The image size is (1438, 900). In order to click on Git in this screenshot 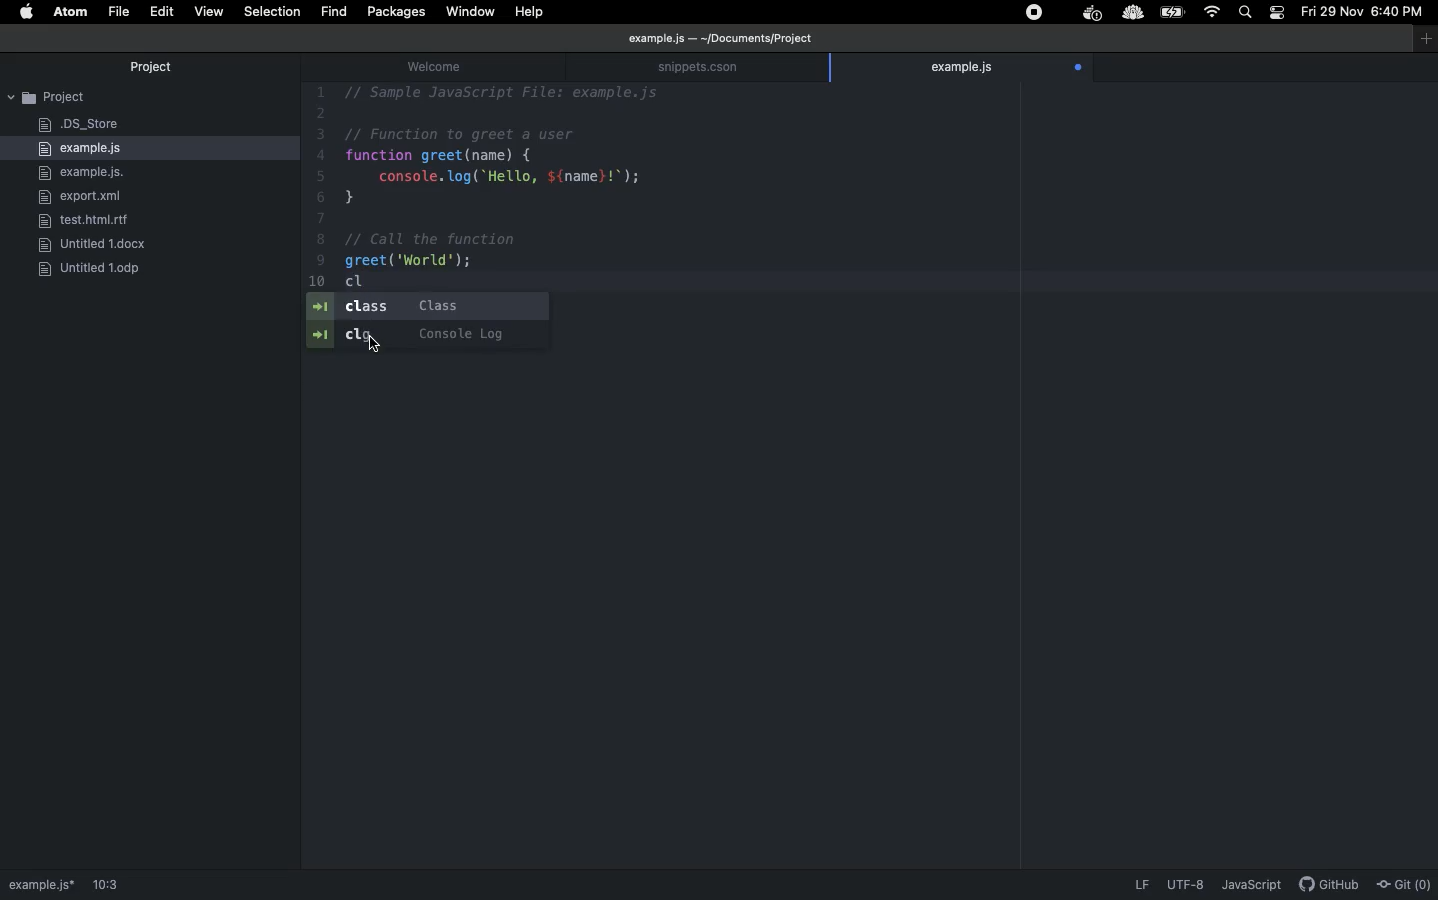, I will do `click(1405, 884)`.